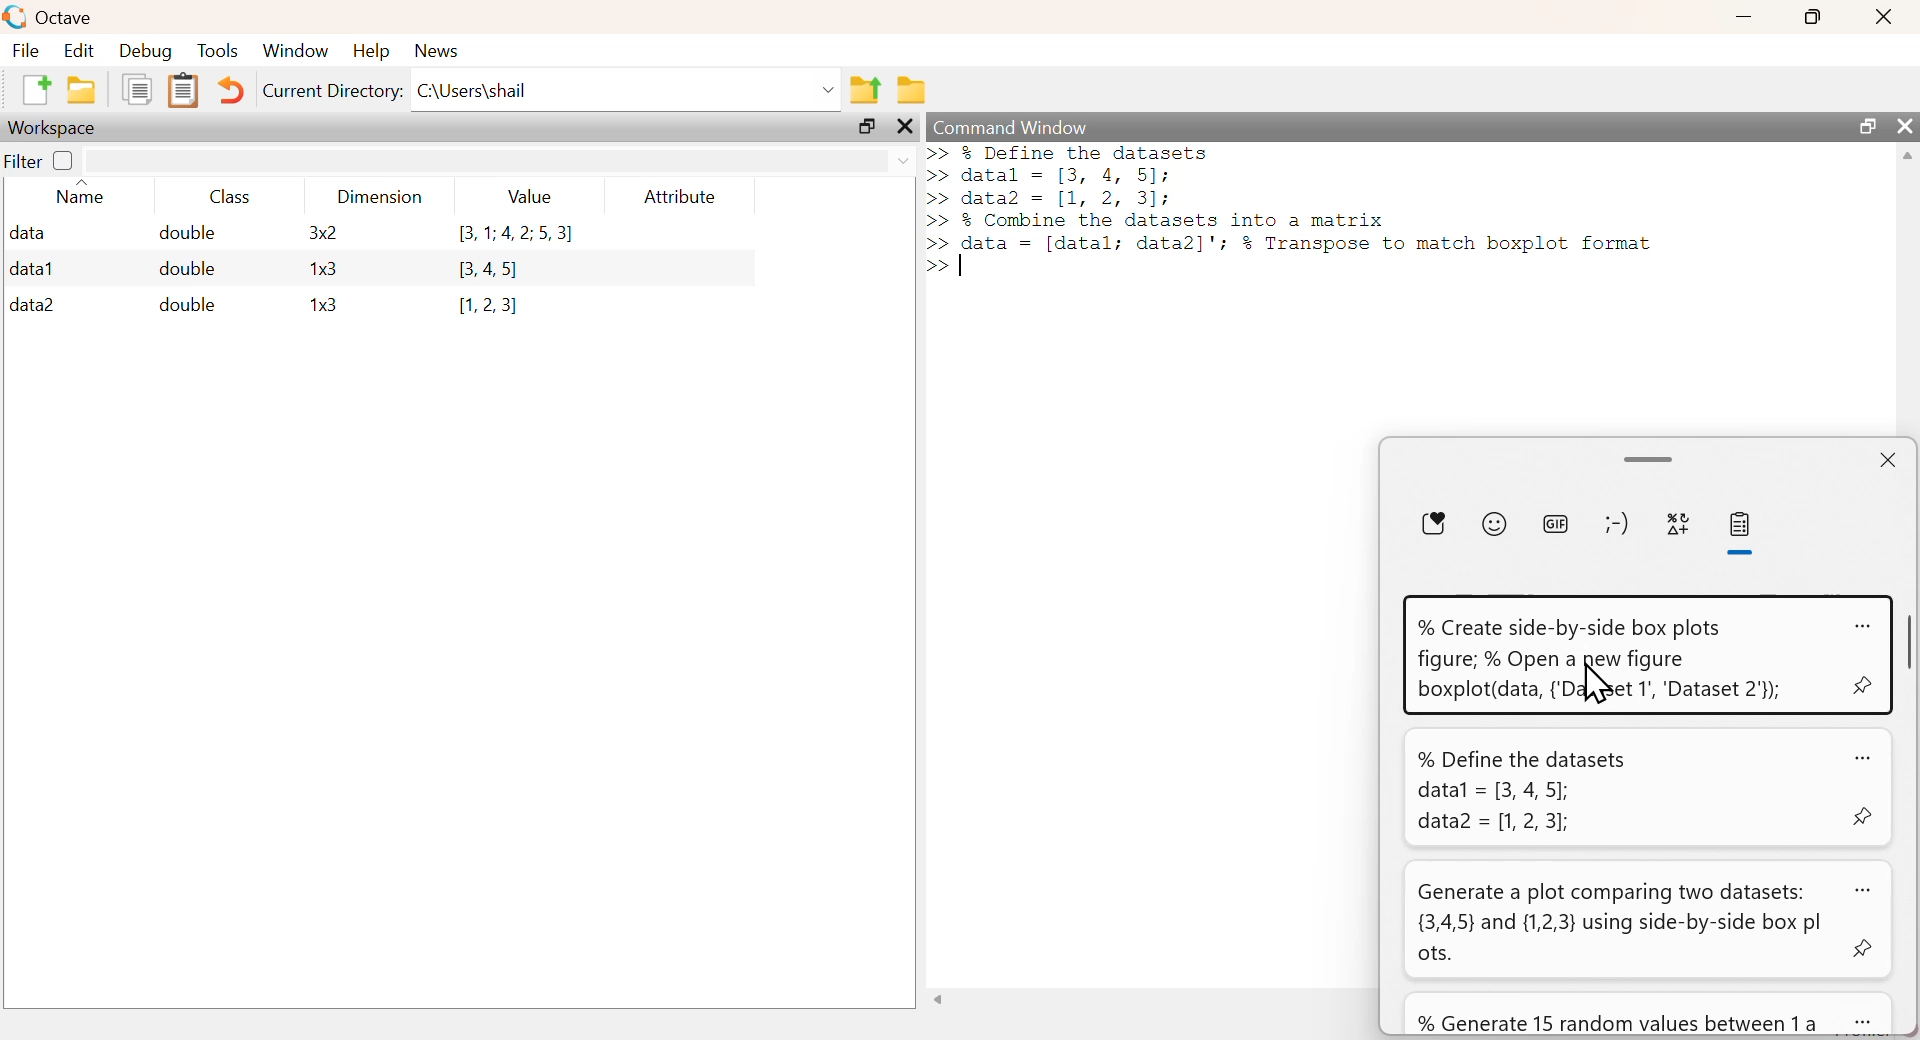 Image resolution: width=1920 pixels, height=1040 pixels. Describe the element at coordinates (190, 269) in the screenshot. I see `double` at that location.